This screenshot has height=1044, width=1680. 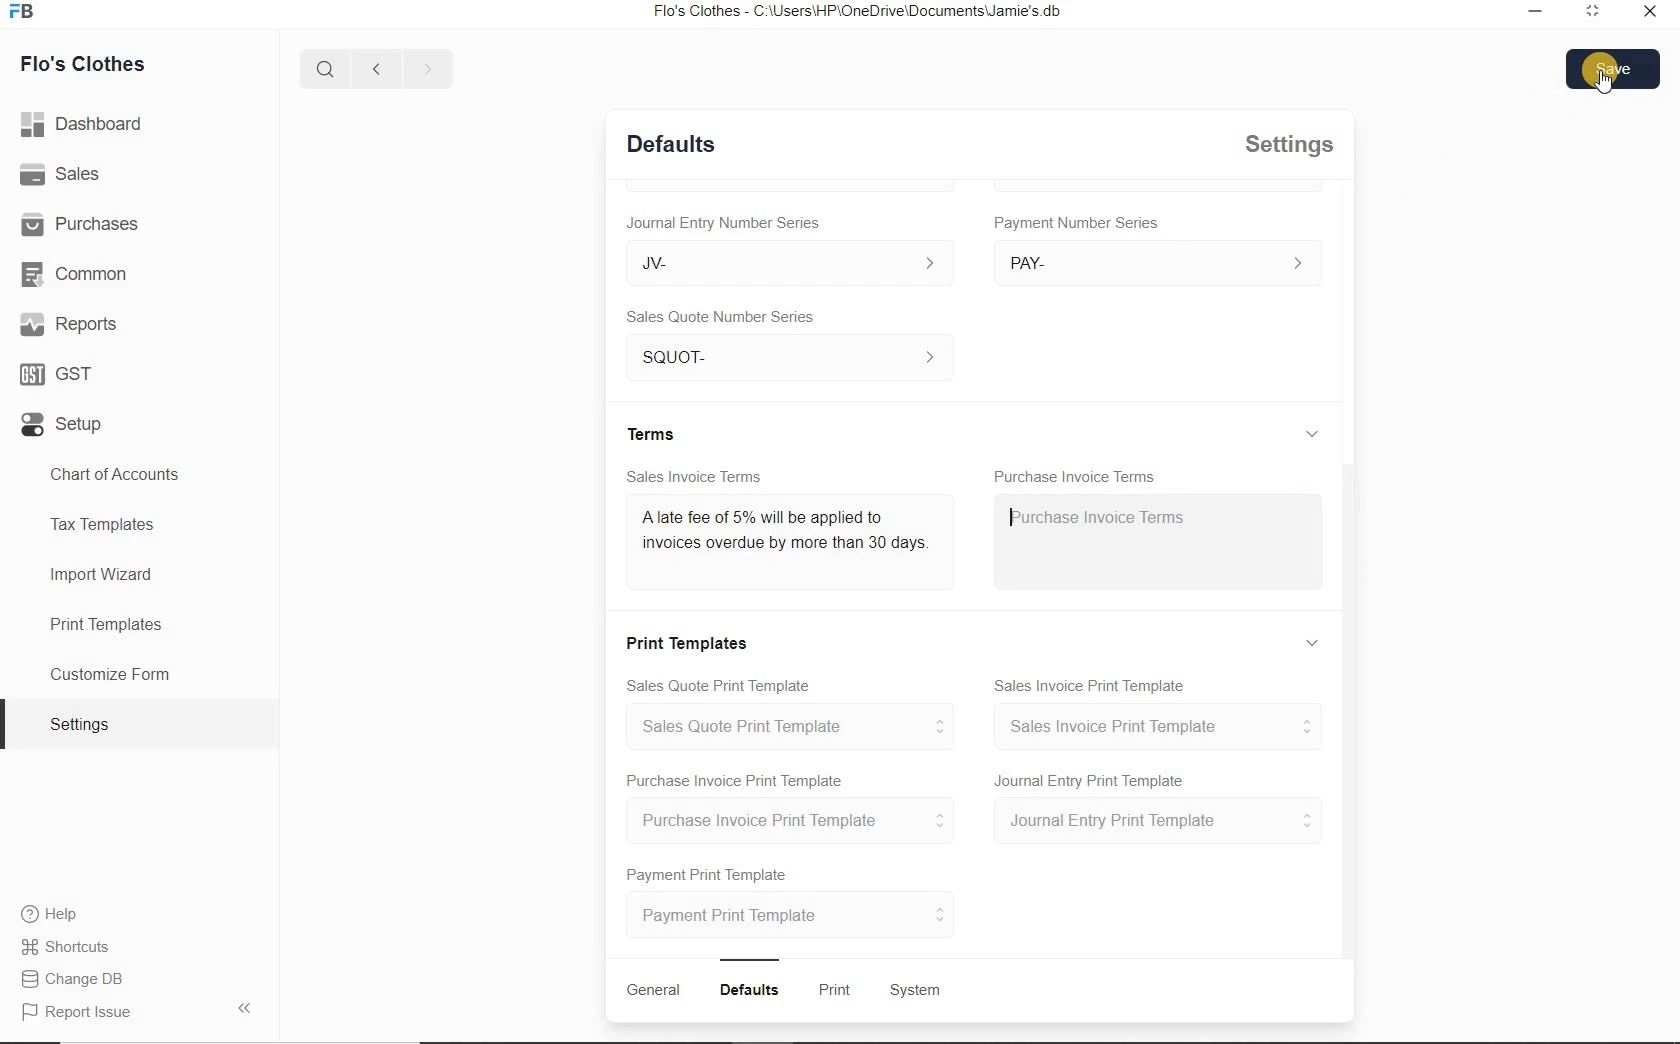 What do you see at coordinates (796, 354) in the screenshot?
I see `SQUOT` at bounding box center [796, 354].